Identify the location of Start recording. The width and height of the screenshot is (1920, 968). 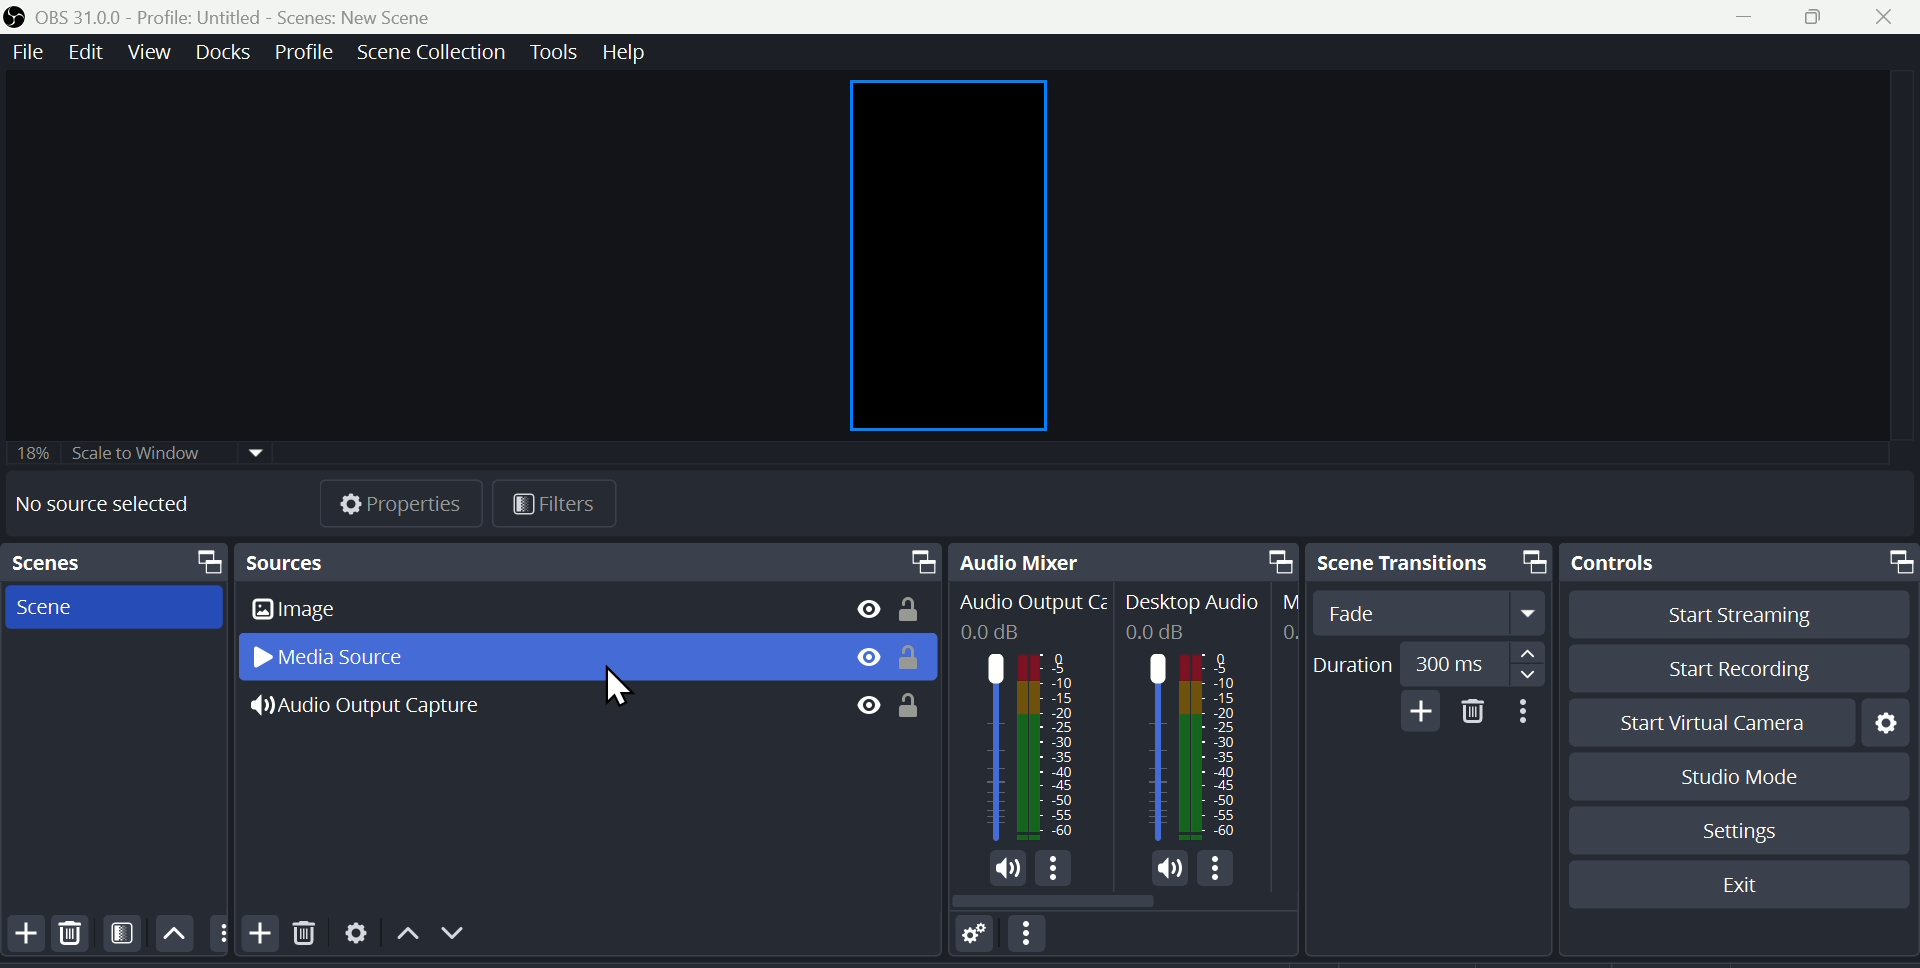
(1726, 666).